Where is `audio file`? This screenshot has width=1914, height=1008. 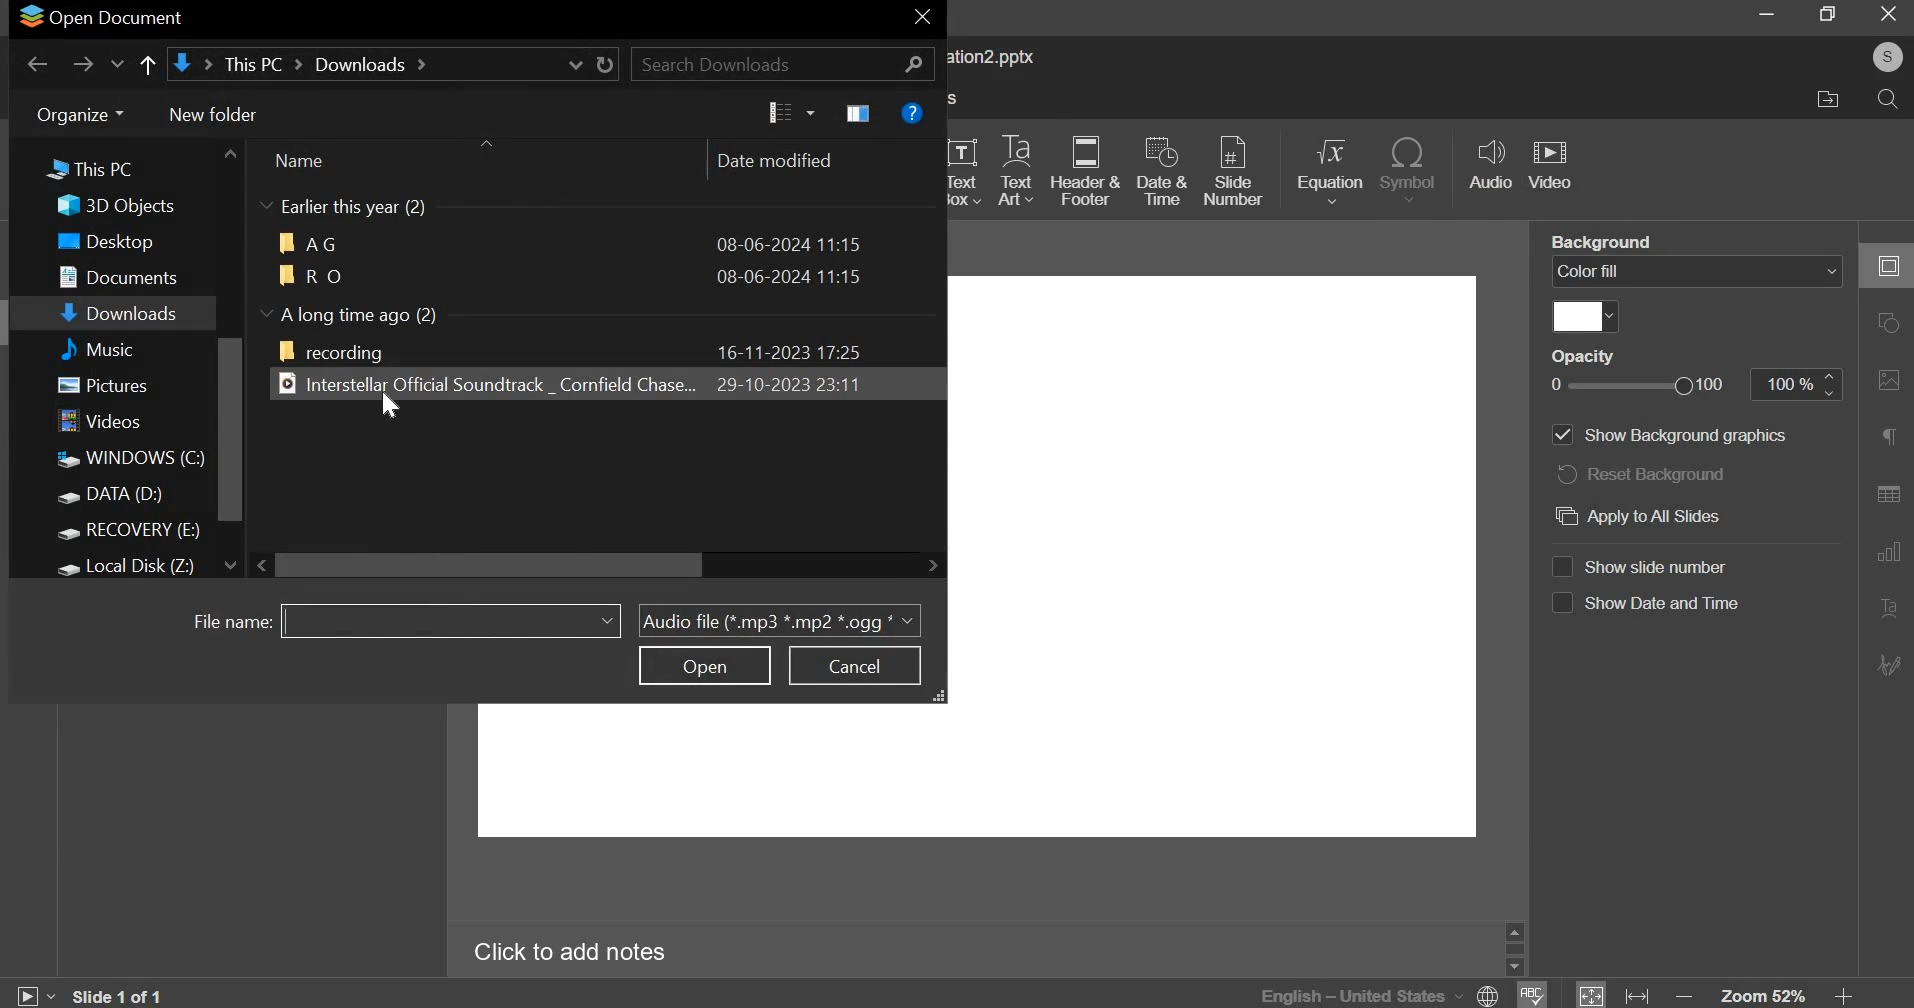 audio file is located at coordinates (483, 383).